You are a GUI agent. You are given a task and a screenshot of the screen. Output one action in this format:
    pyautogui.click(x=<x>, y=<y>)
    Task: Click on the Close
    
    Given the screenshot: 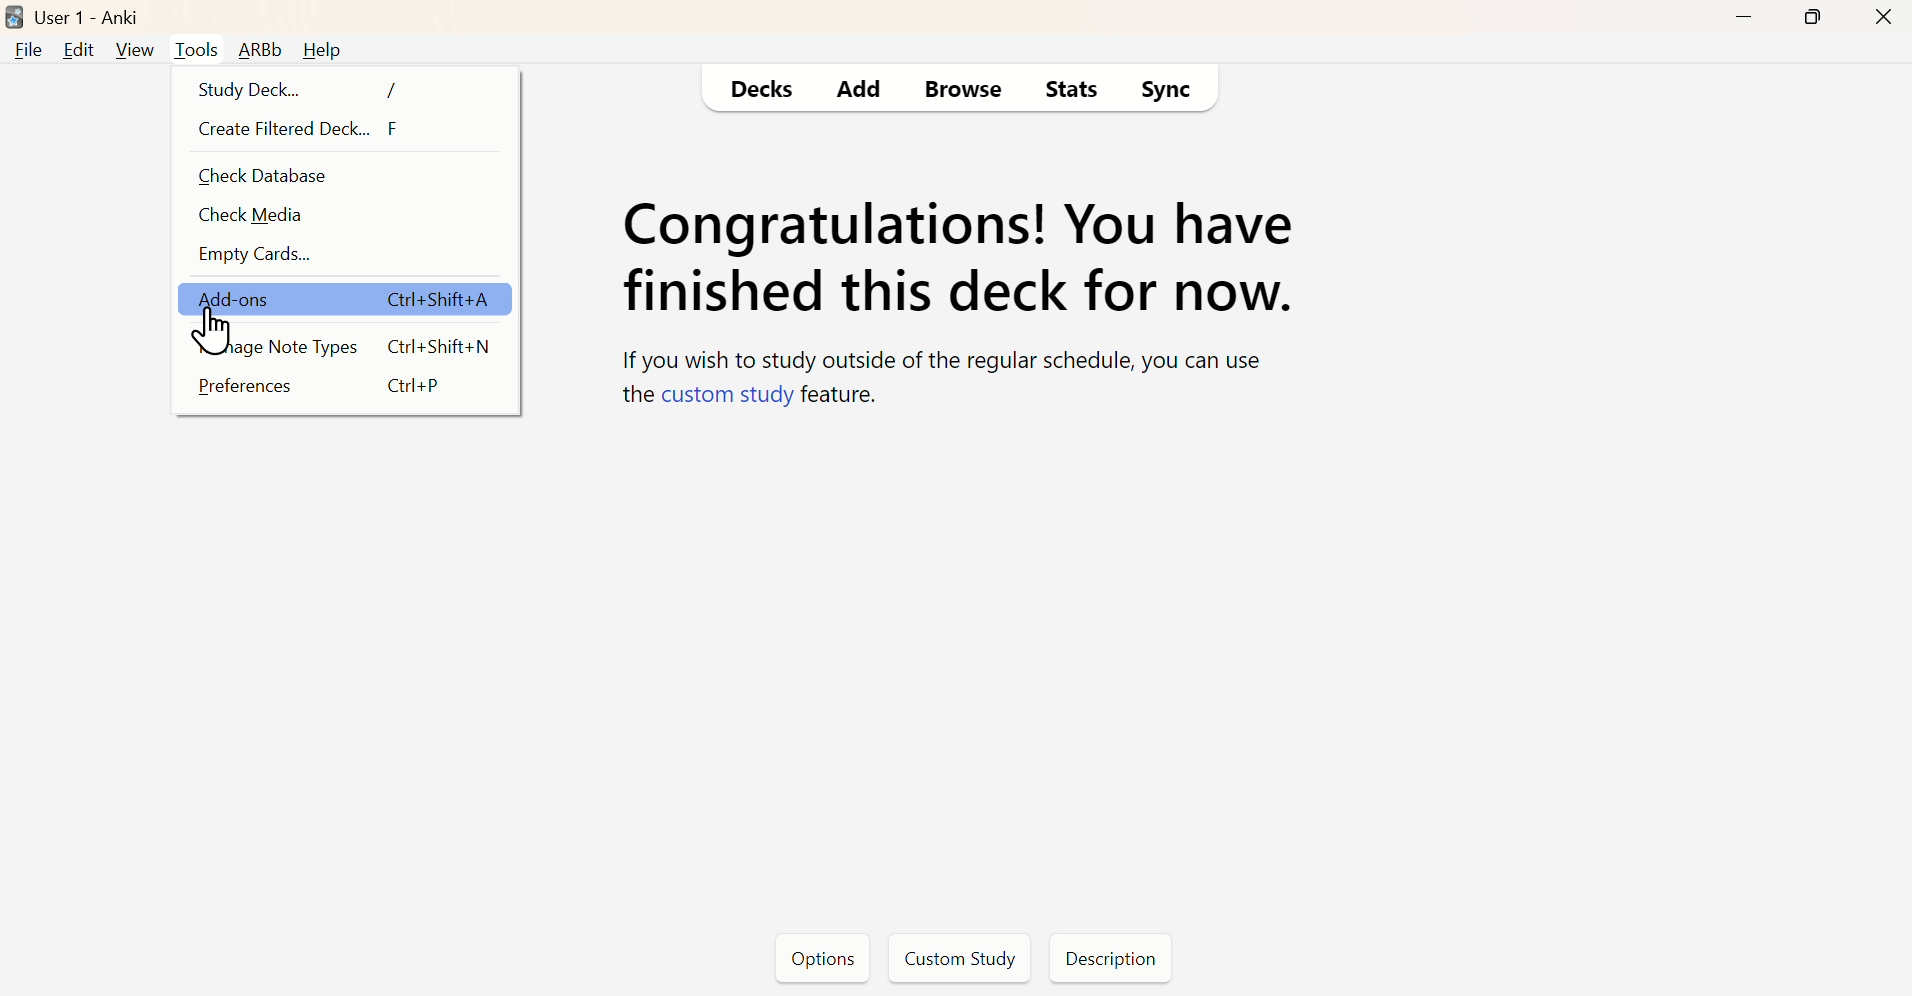 What is the action you would take?
    pyautogui.click(x=1890, y=16)
    